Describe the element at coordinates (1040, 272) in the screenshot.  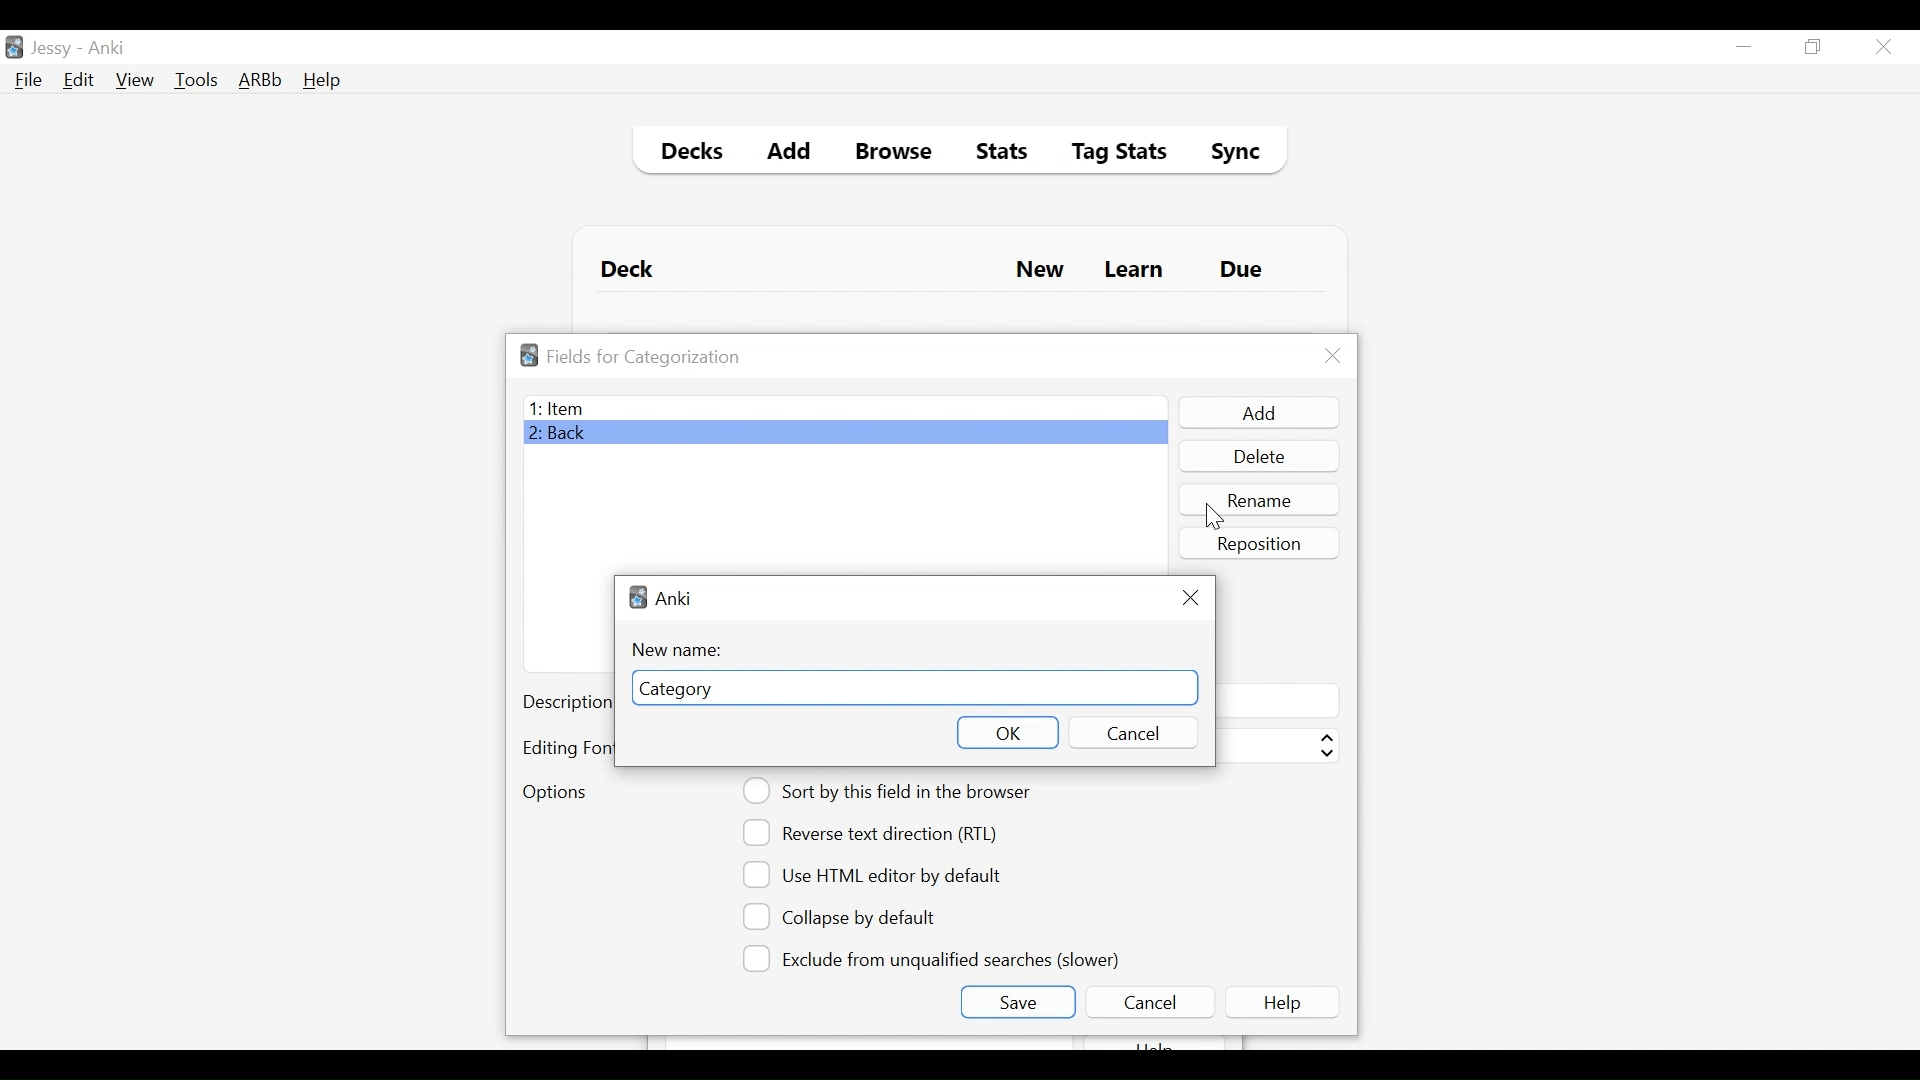
I see `New` at that location.